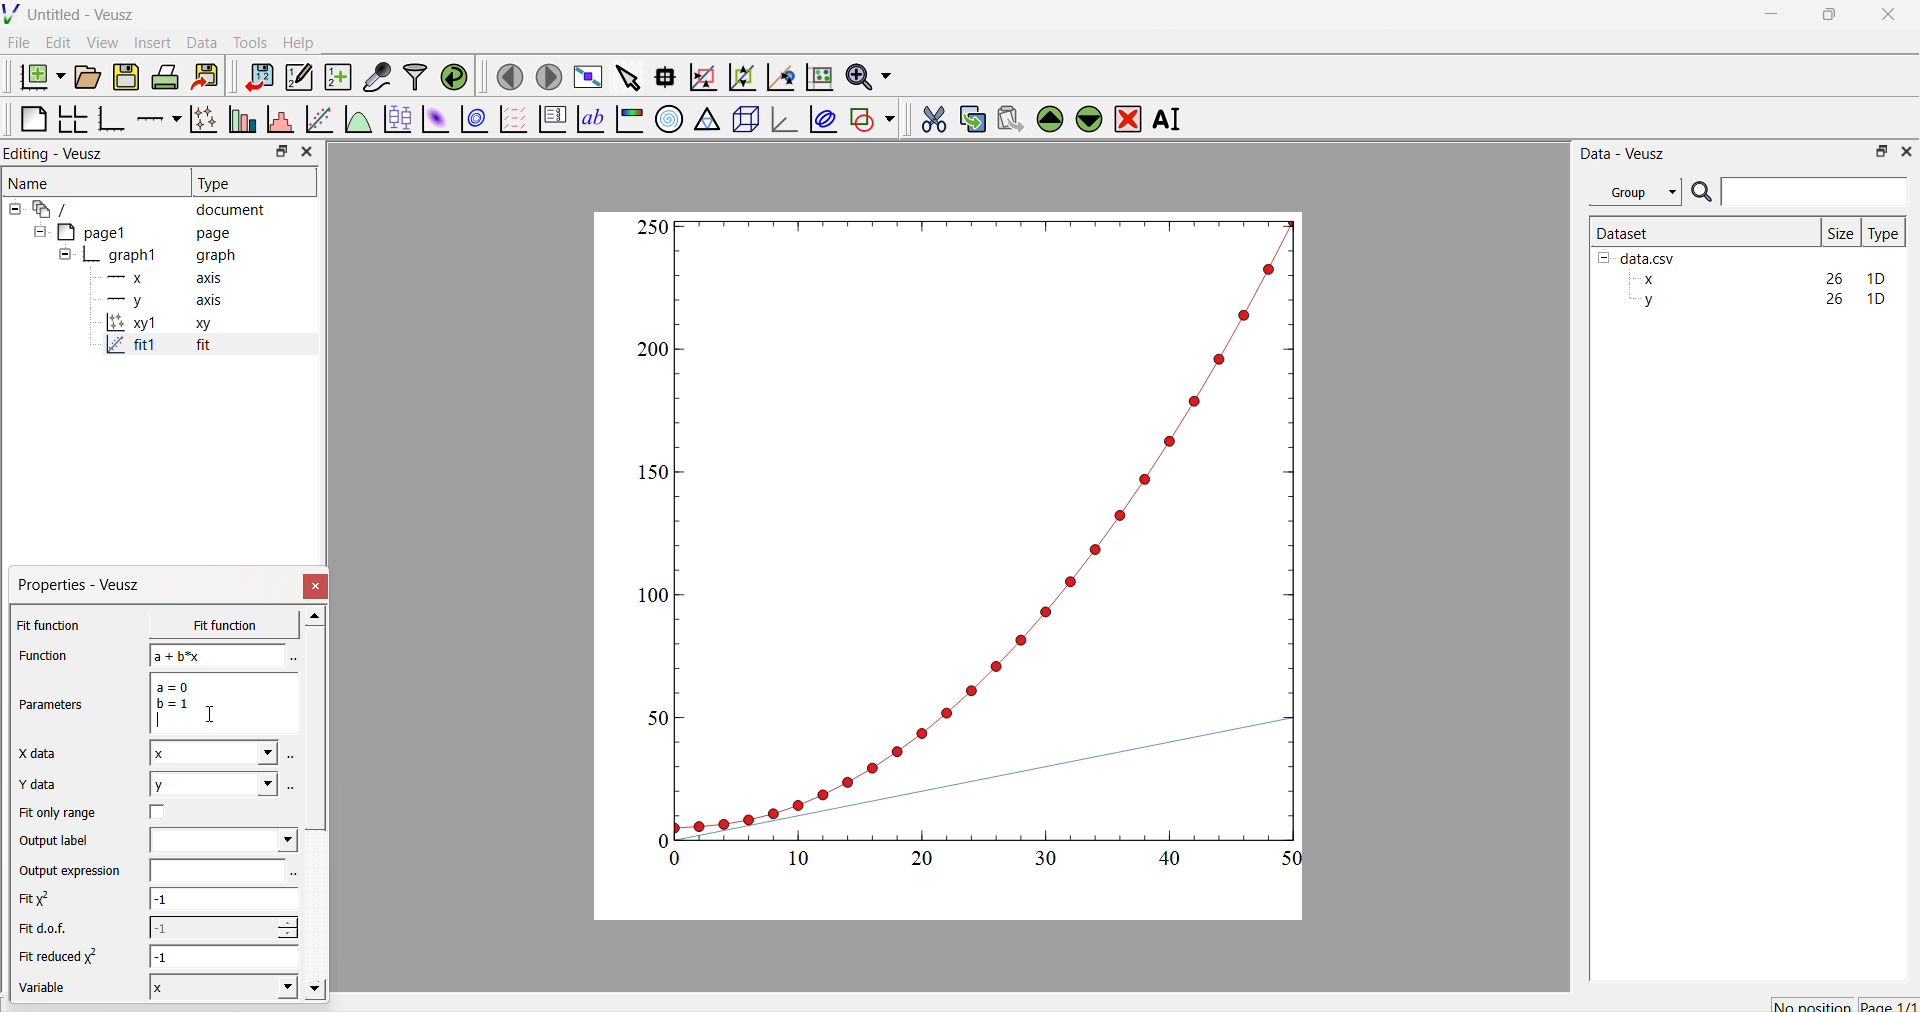 The image size is (1920, 1012). What do you see at coordinates (153, 117) in the screenshot?
I see `Add an axis to plot` at bounding box center [153, 117].